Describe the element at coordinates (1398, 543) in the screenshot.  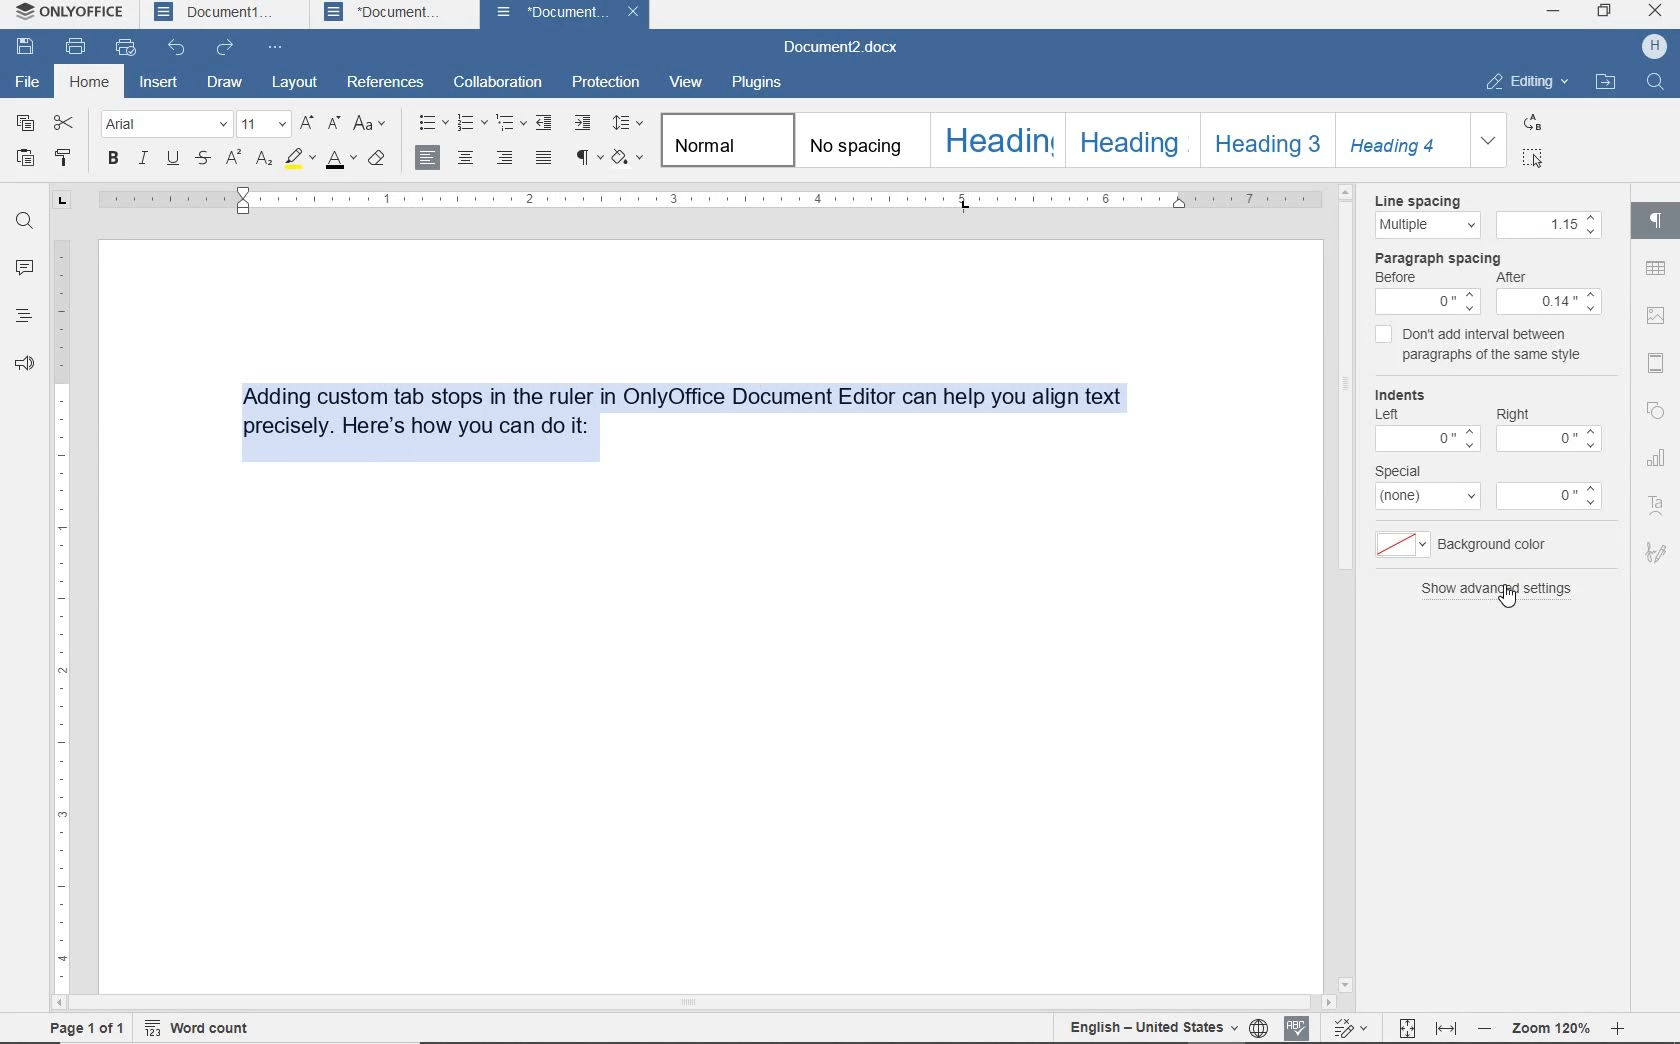
I see `menu` at that location.